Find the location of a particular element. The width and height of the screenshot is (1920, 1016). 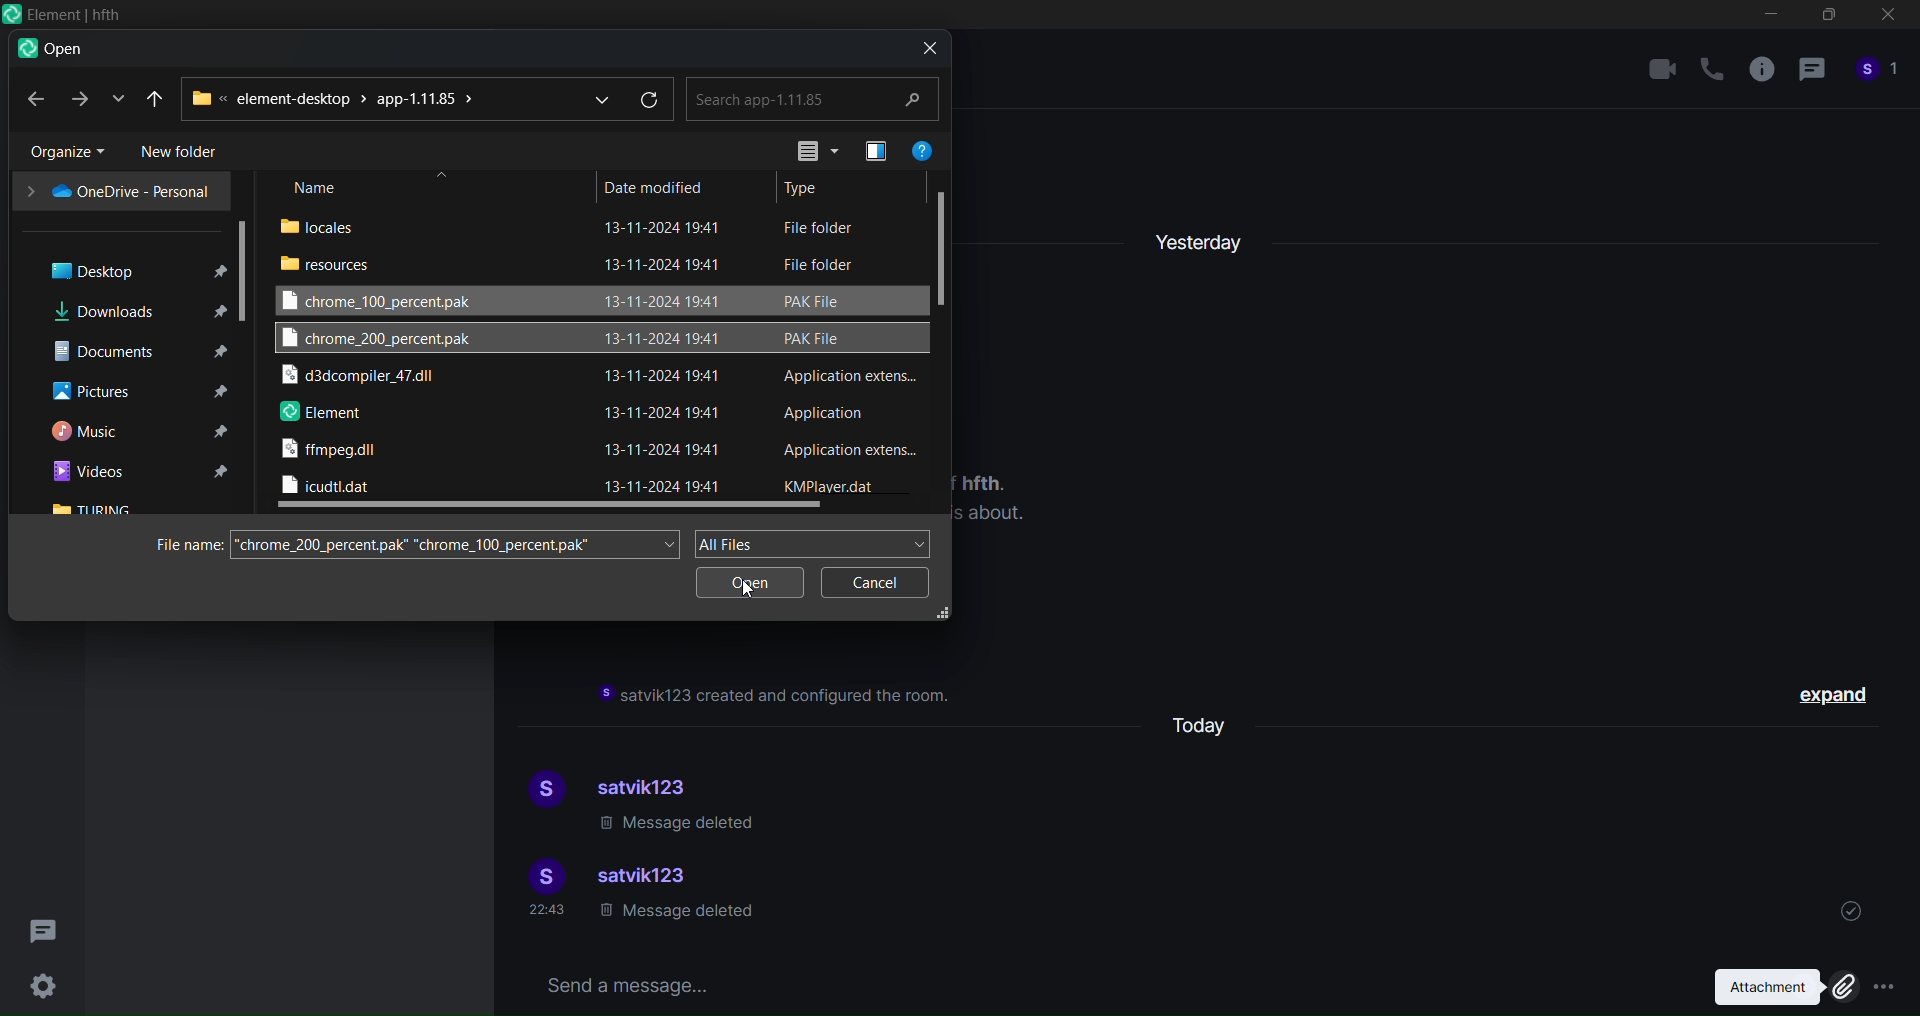

resize dialog is located at coordinates (944, 614).